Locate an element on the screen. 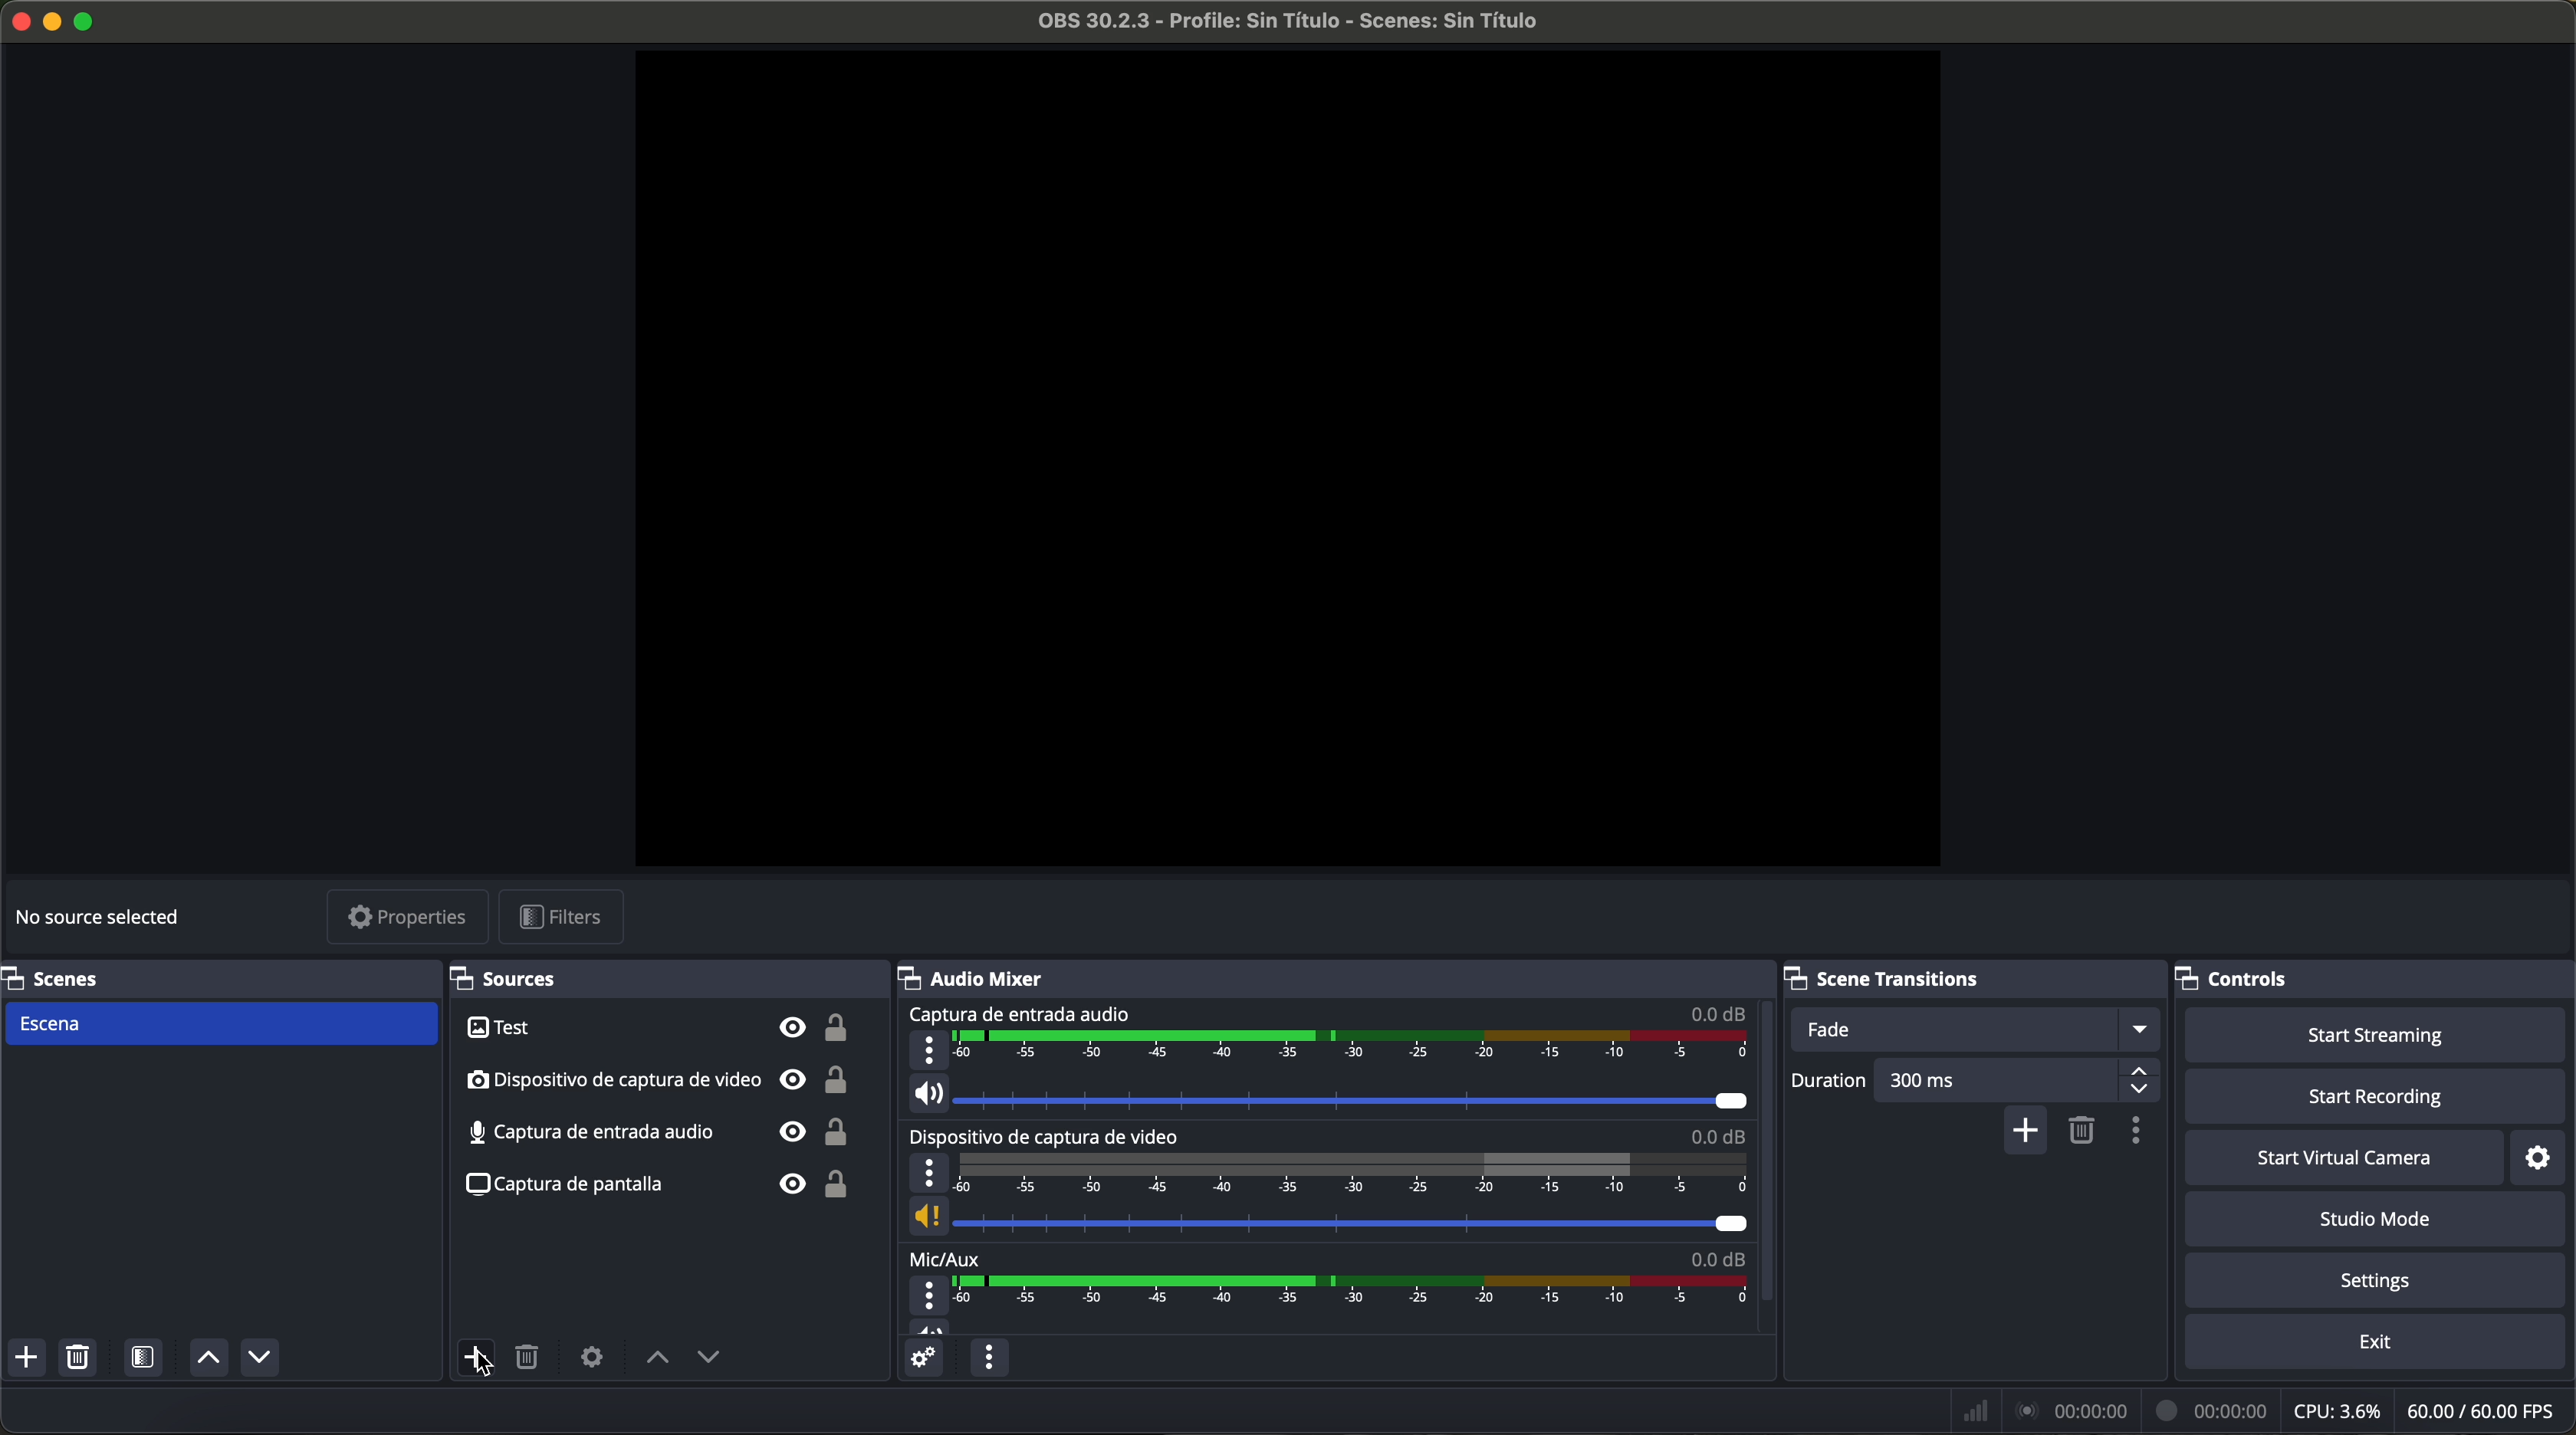 The height and width of the screenshot is (1435, 2576). 0.0 dB is located at coordinates (1719, 1014).